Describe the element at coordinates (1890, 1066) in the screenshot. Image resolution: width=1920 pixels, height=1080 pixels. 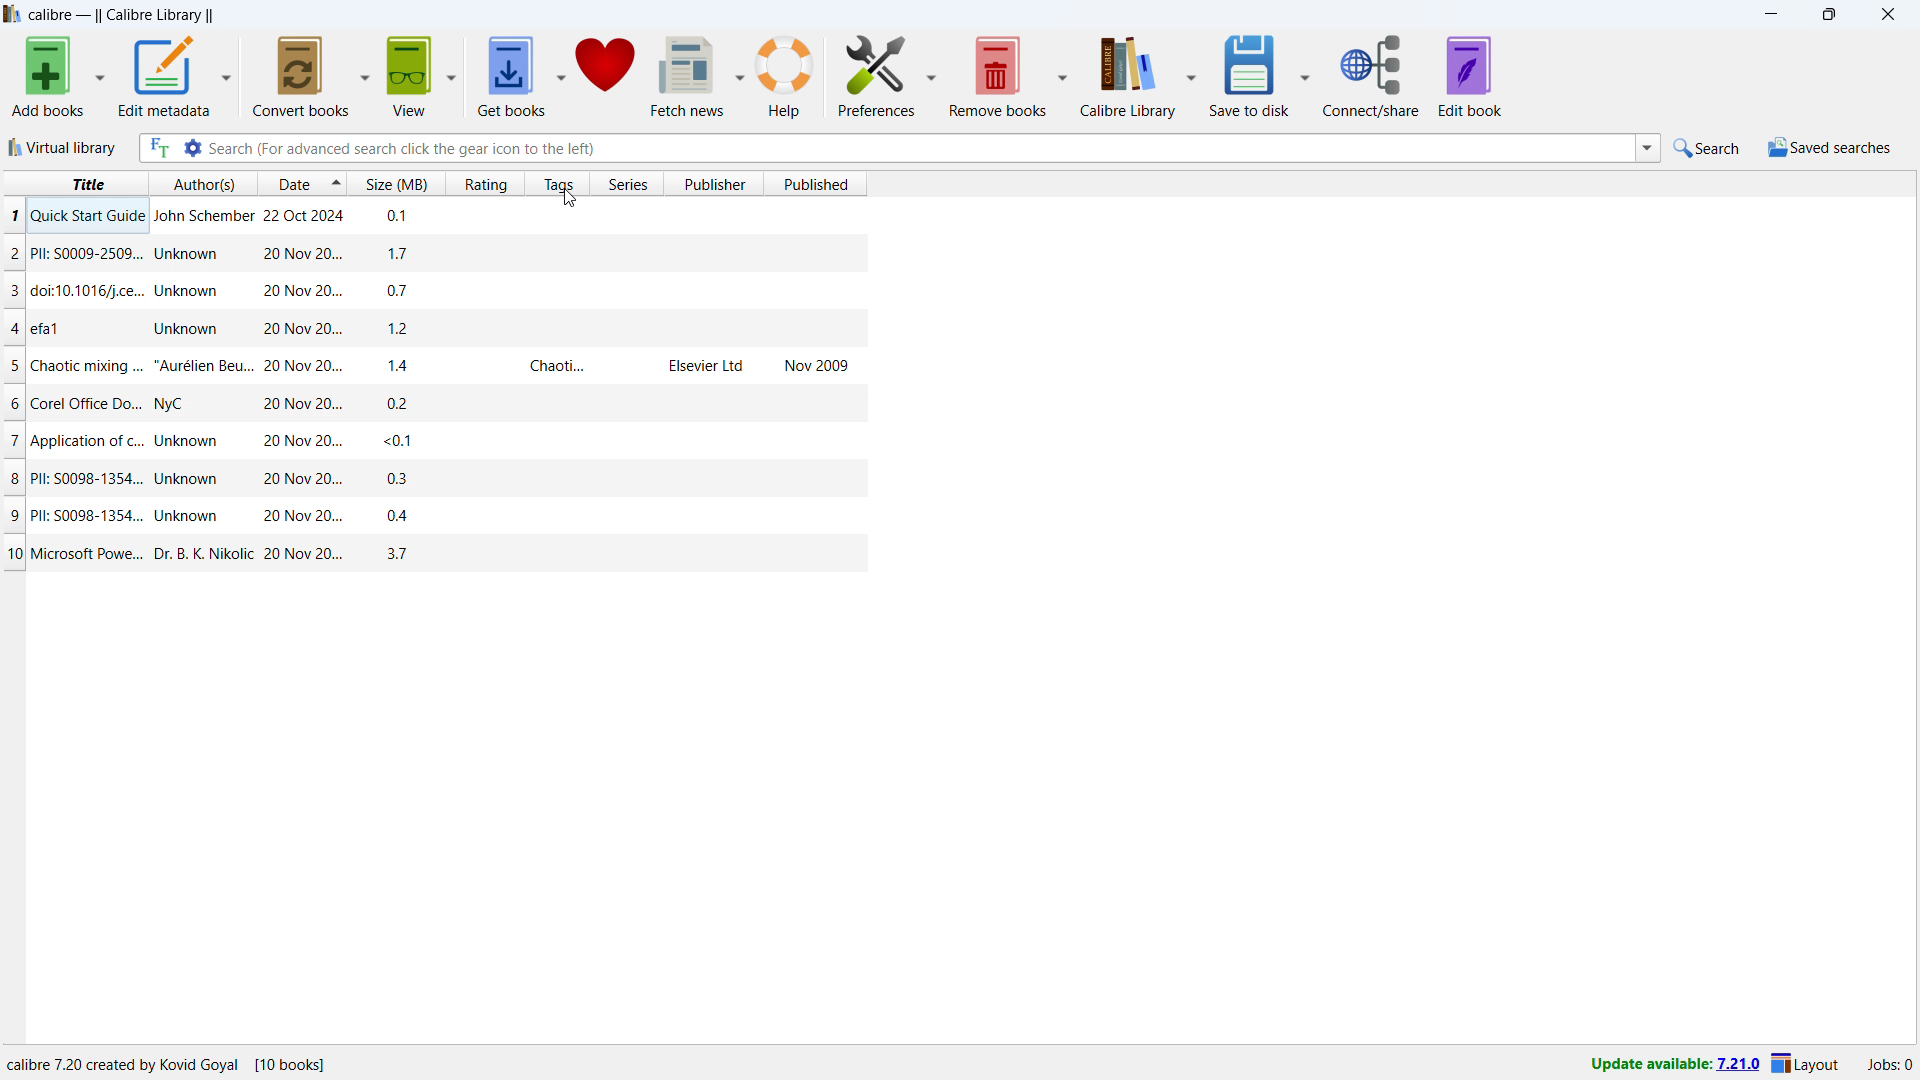
I see `active jobs` at that location.